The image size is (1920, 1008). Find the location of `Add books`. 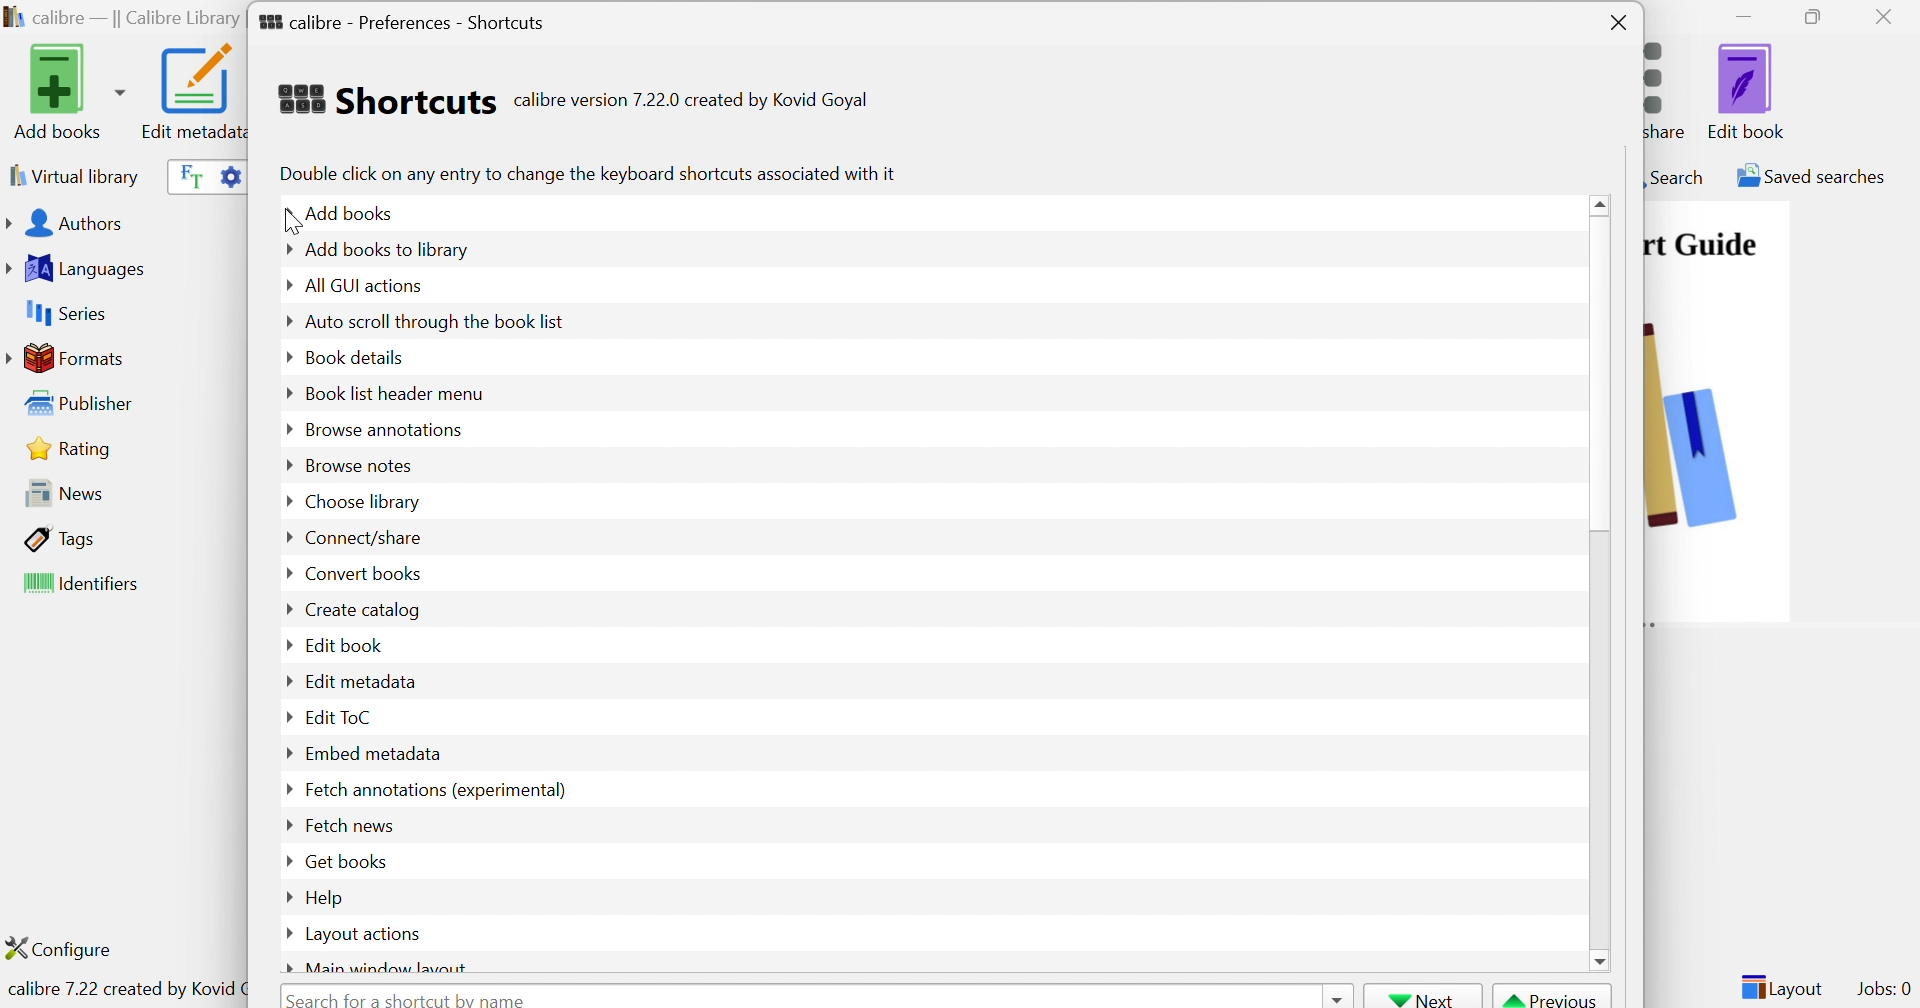

Add books is located at coordinates (66, 91).